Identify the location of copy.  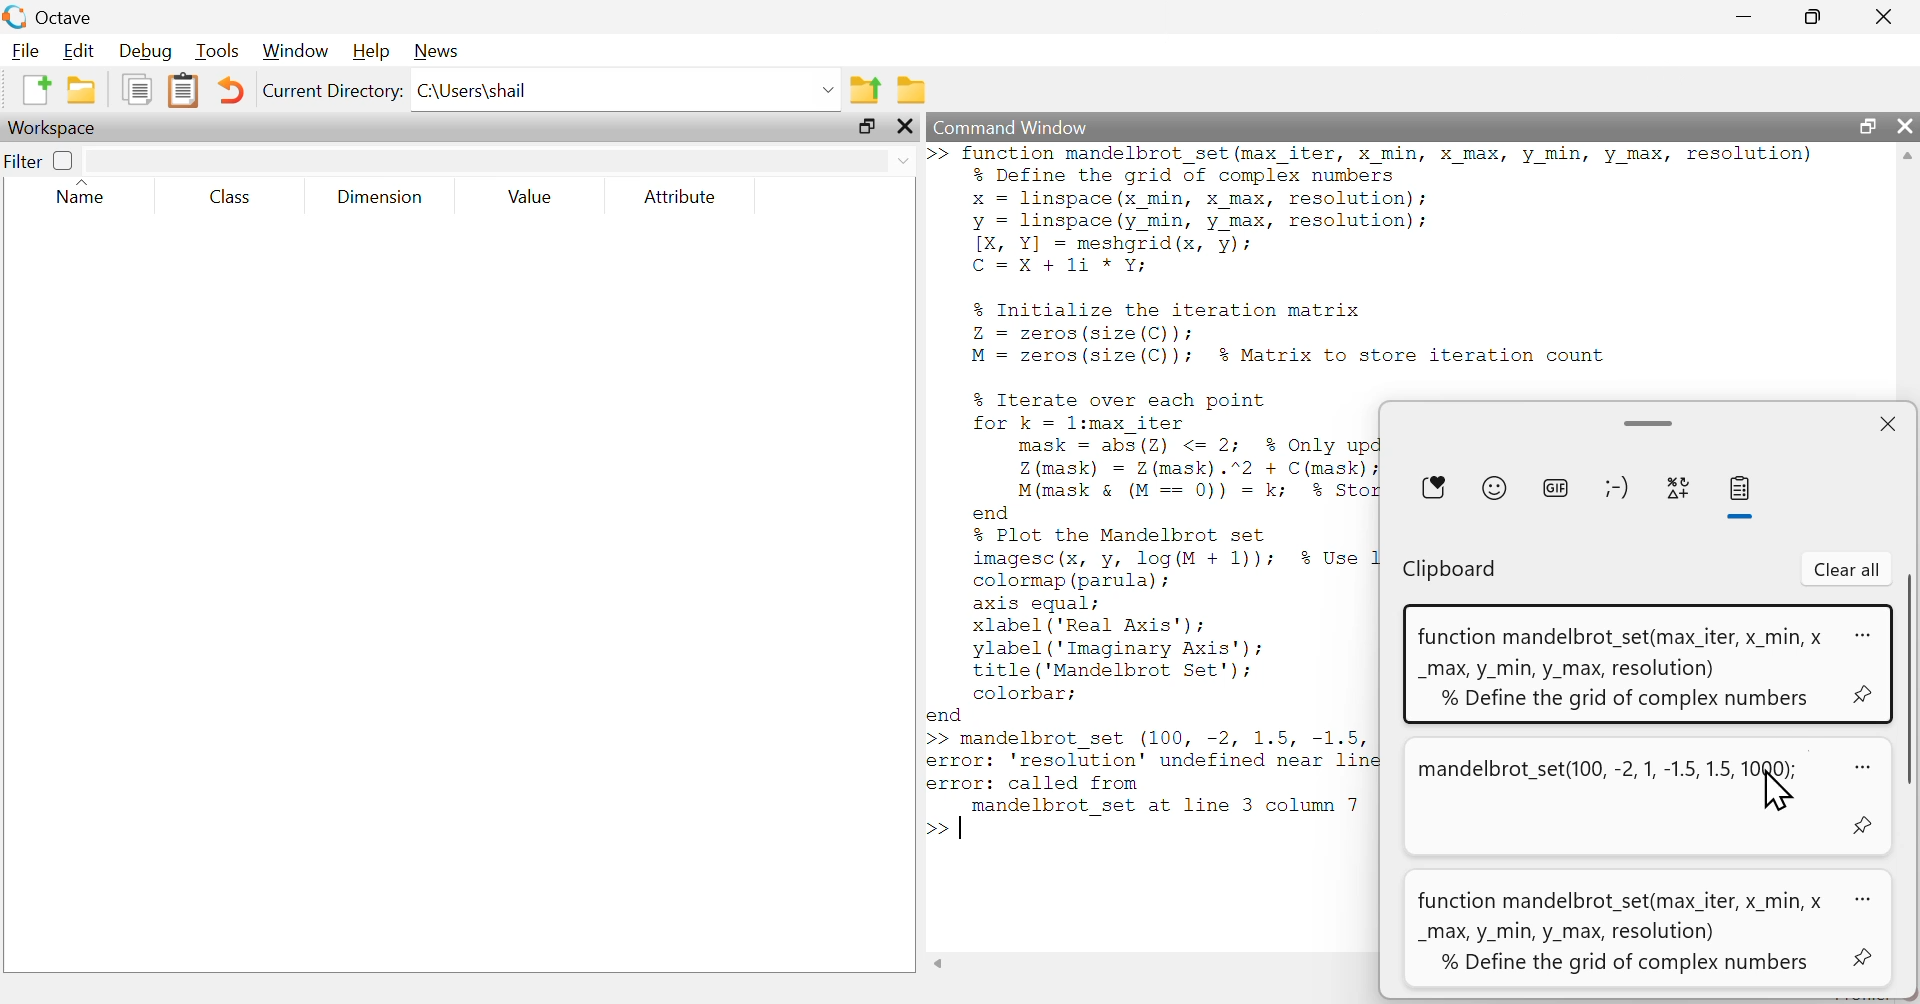
(136, 90).